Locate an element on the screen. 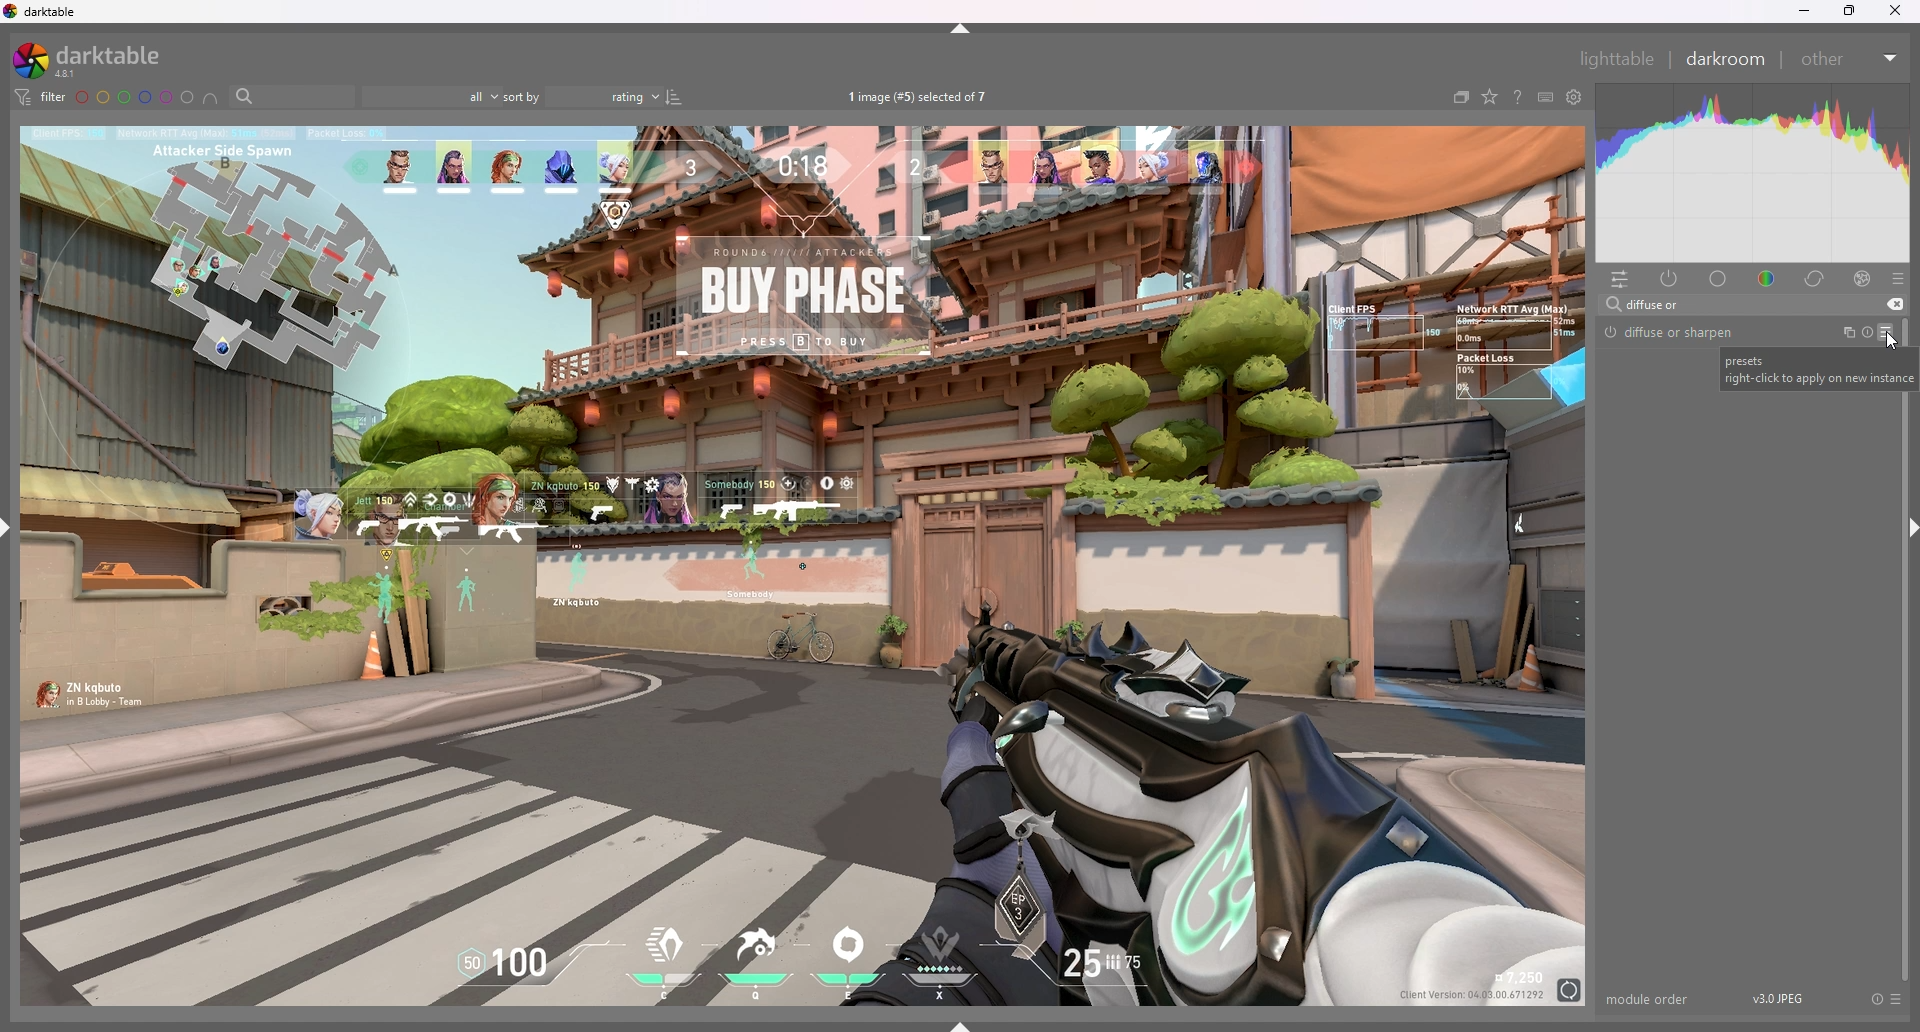 This screenshot has width=1920, height=1032. online help is located at coordinates (1518, 96).